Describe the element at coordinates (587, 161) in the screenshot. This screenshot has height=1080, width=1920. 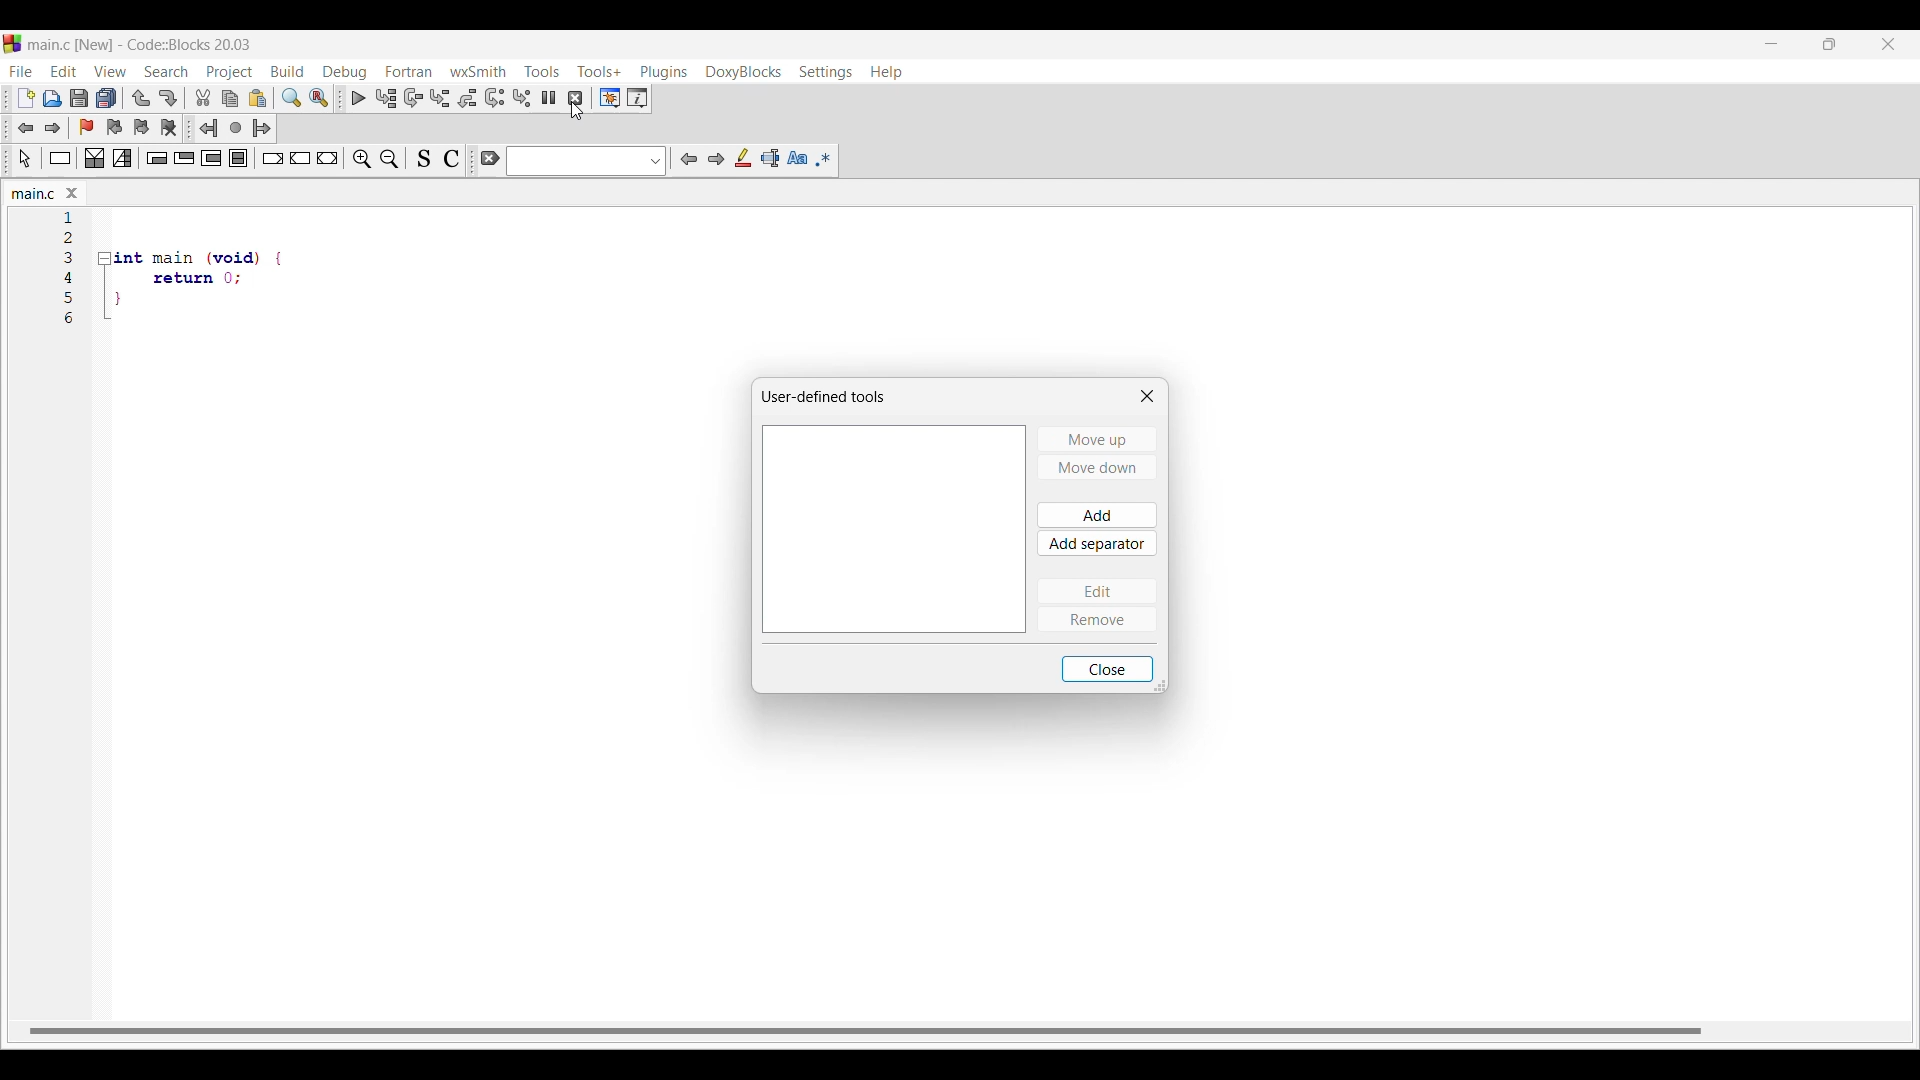
I see `Text box and text box options` at that location.